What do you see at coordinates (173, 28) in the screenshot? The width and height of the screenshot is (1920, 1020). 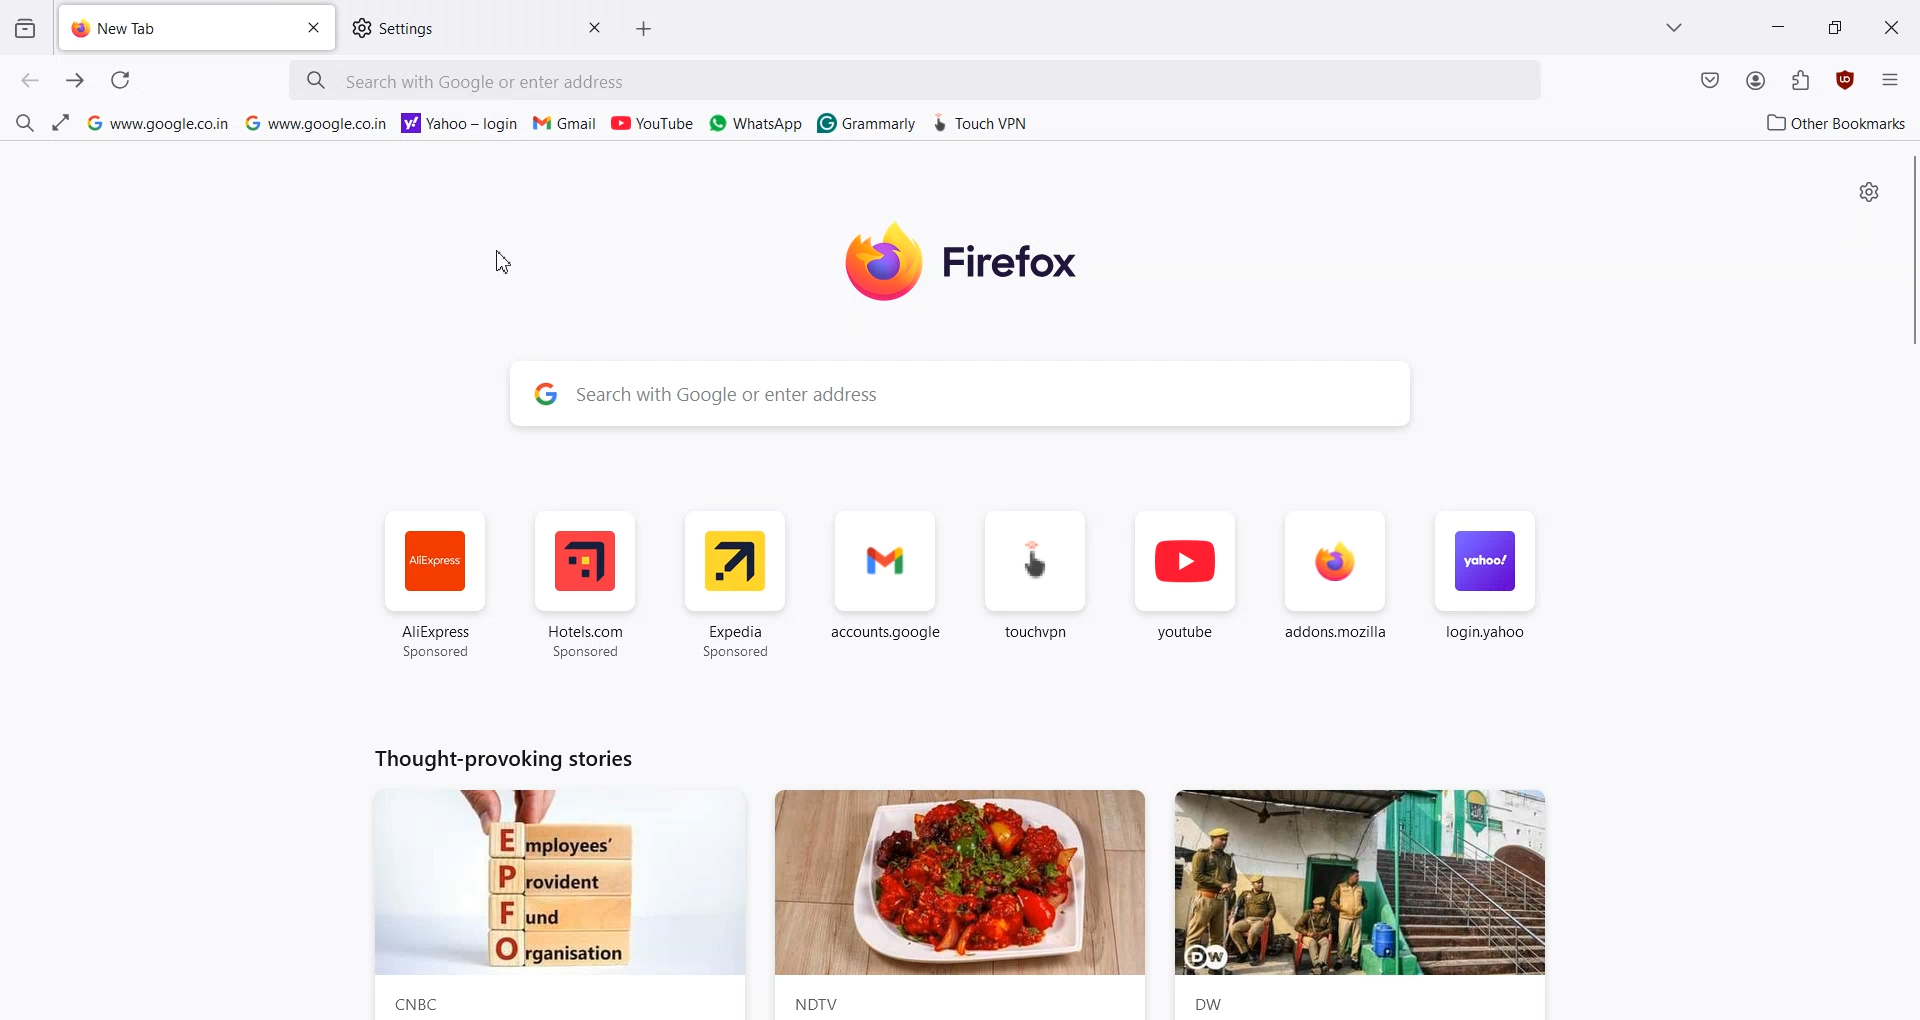 I see `New Tab` at bounding box center [173, 28].